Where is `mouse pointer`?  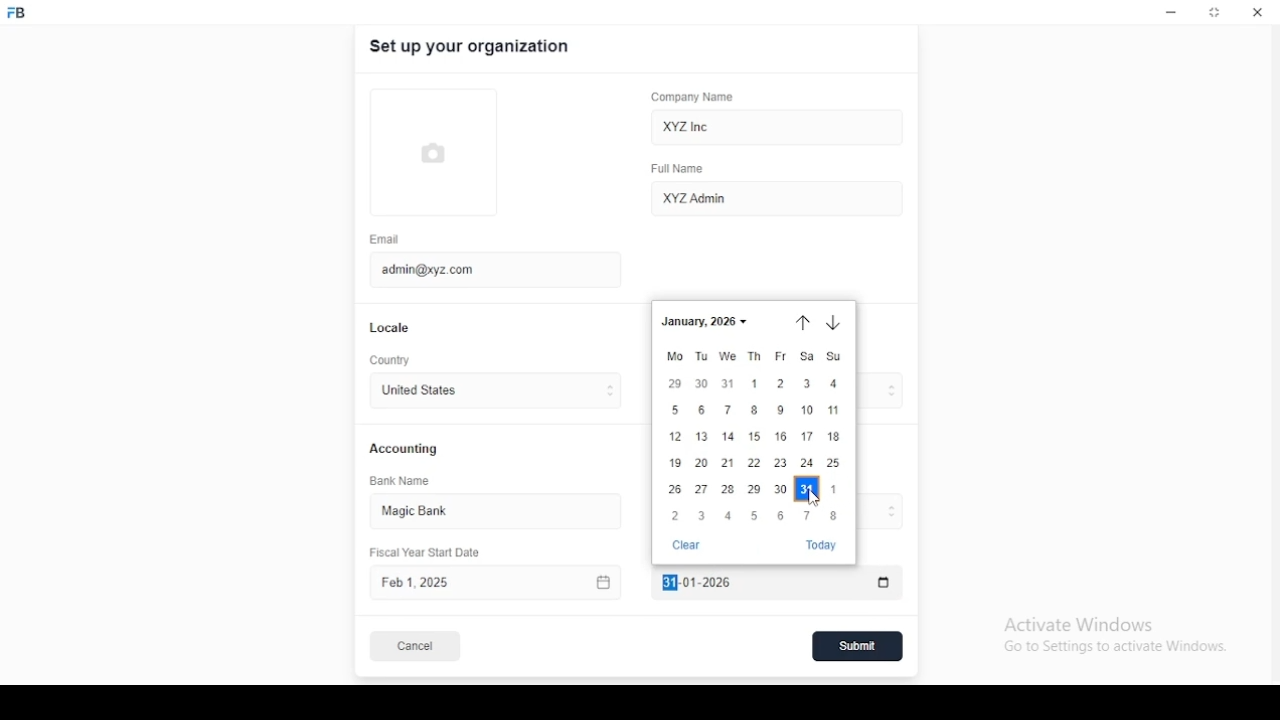
mouse pointer is located at coordinates (815, 497).